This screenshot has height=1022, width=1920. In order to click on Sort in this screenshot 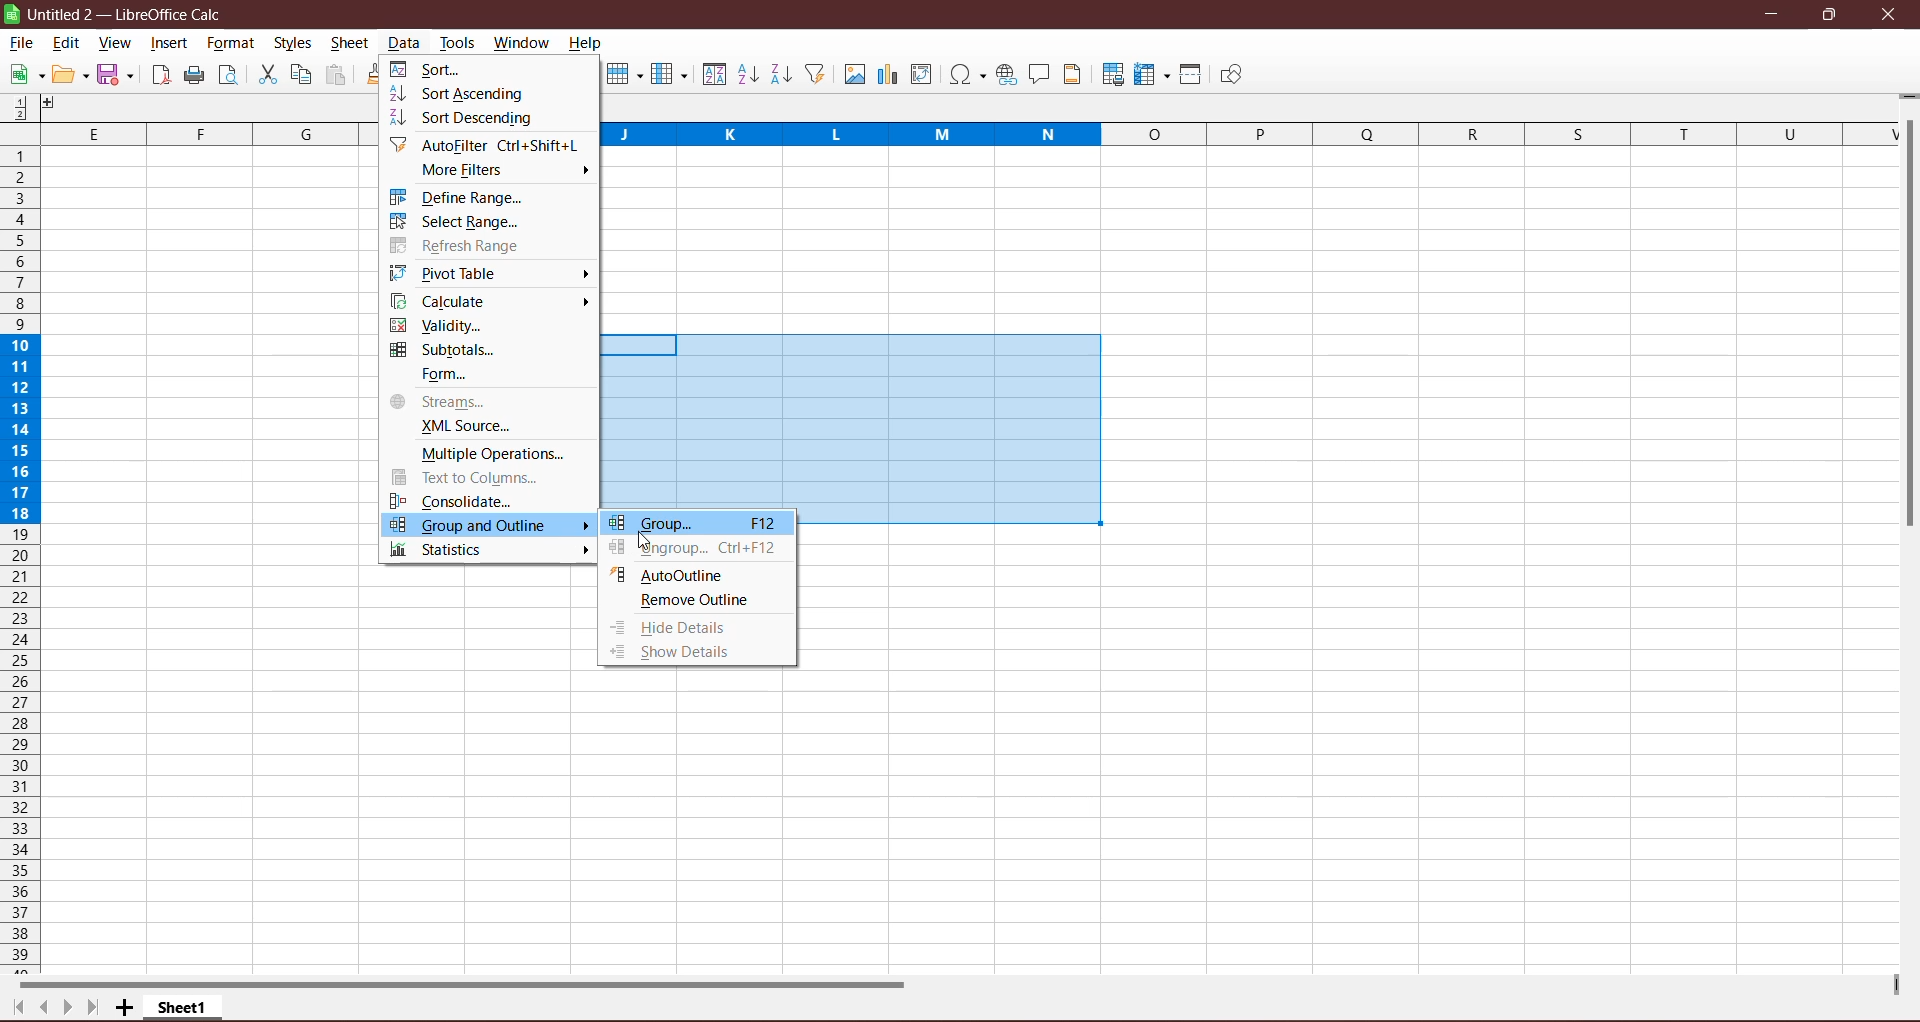, I will do `click(431, 69)`.